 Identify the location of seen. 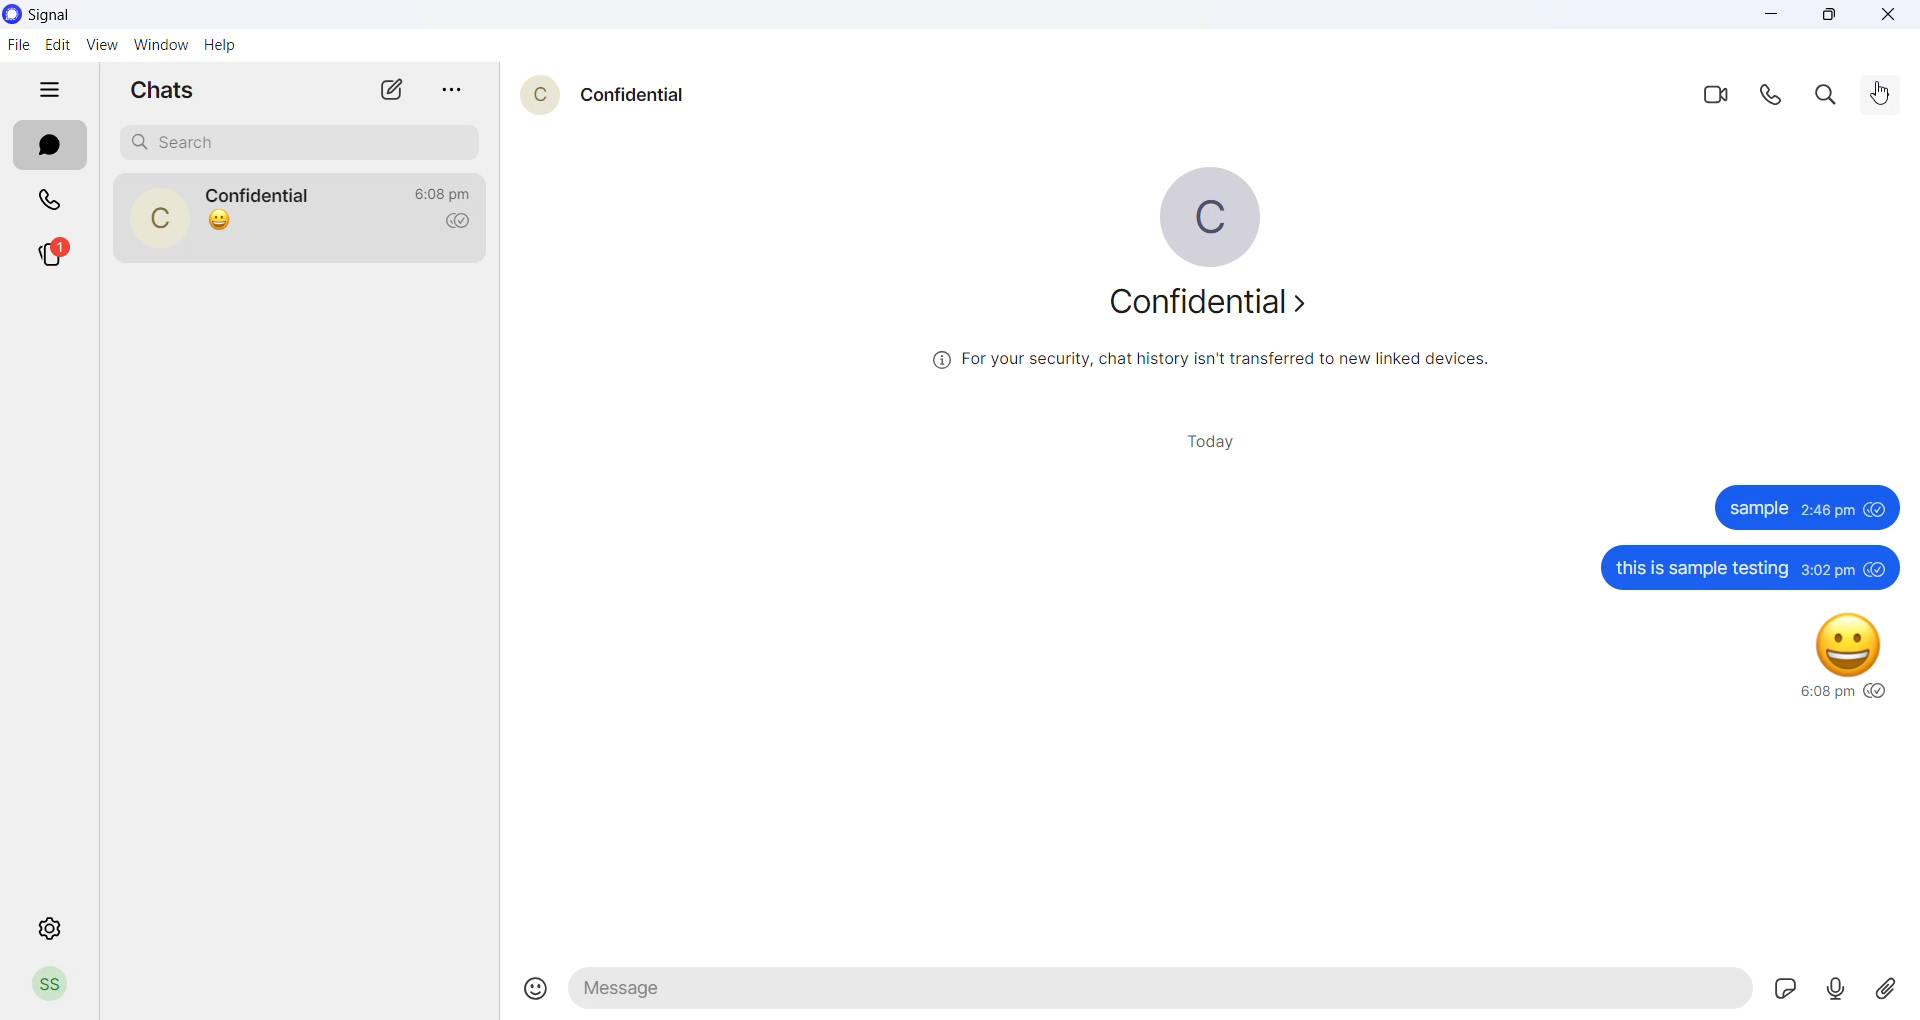
(1875, 570).